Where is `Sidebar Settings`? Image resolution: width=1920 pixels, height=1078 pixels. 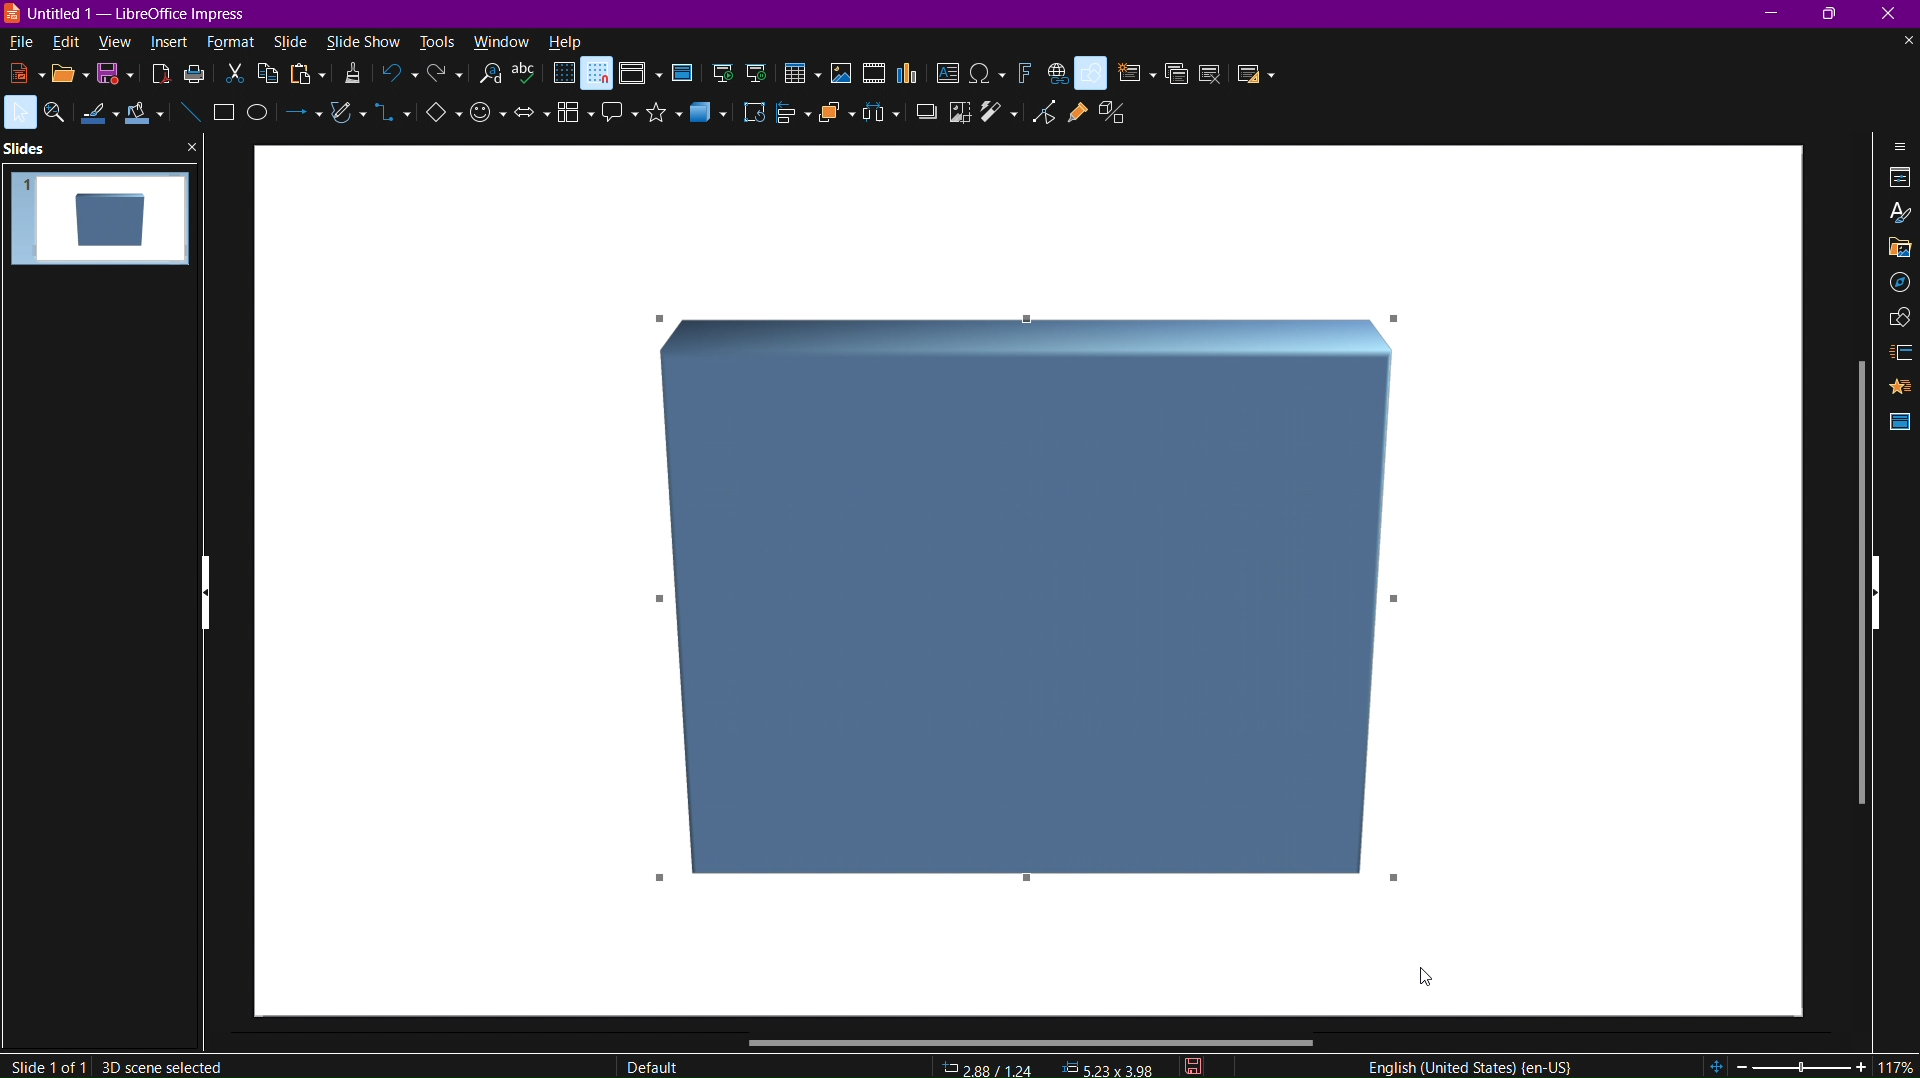
Sidebar Settings is located at coordinates (1894, 146).